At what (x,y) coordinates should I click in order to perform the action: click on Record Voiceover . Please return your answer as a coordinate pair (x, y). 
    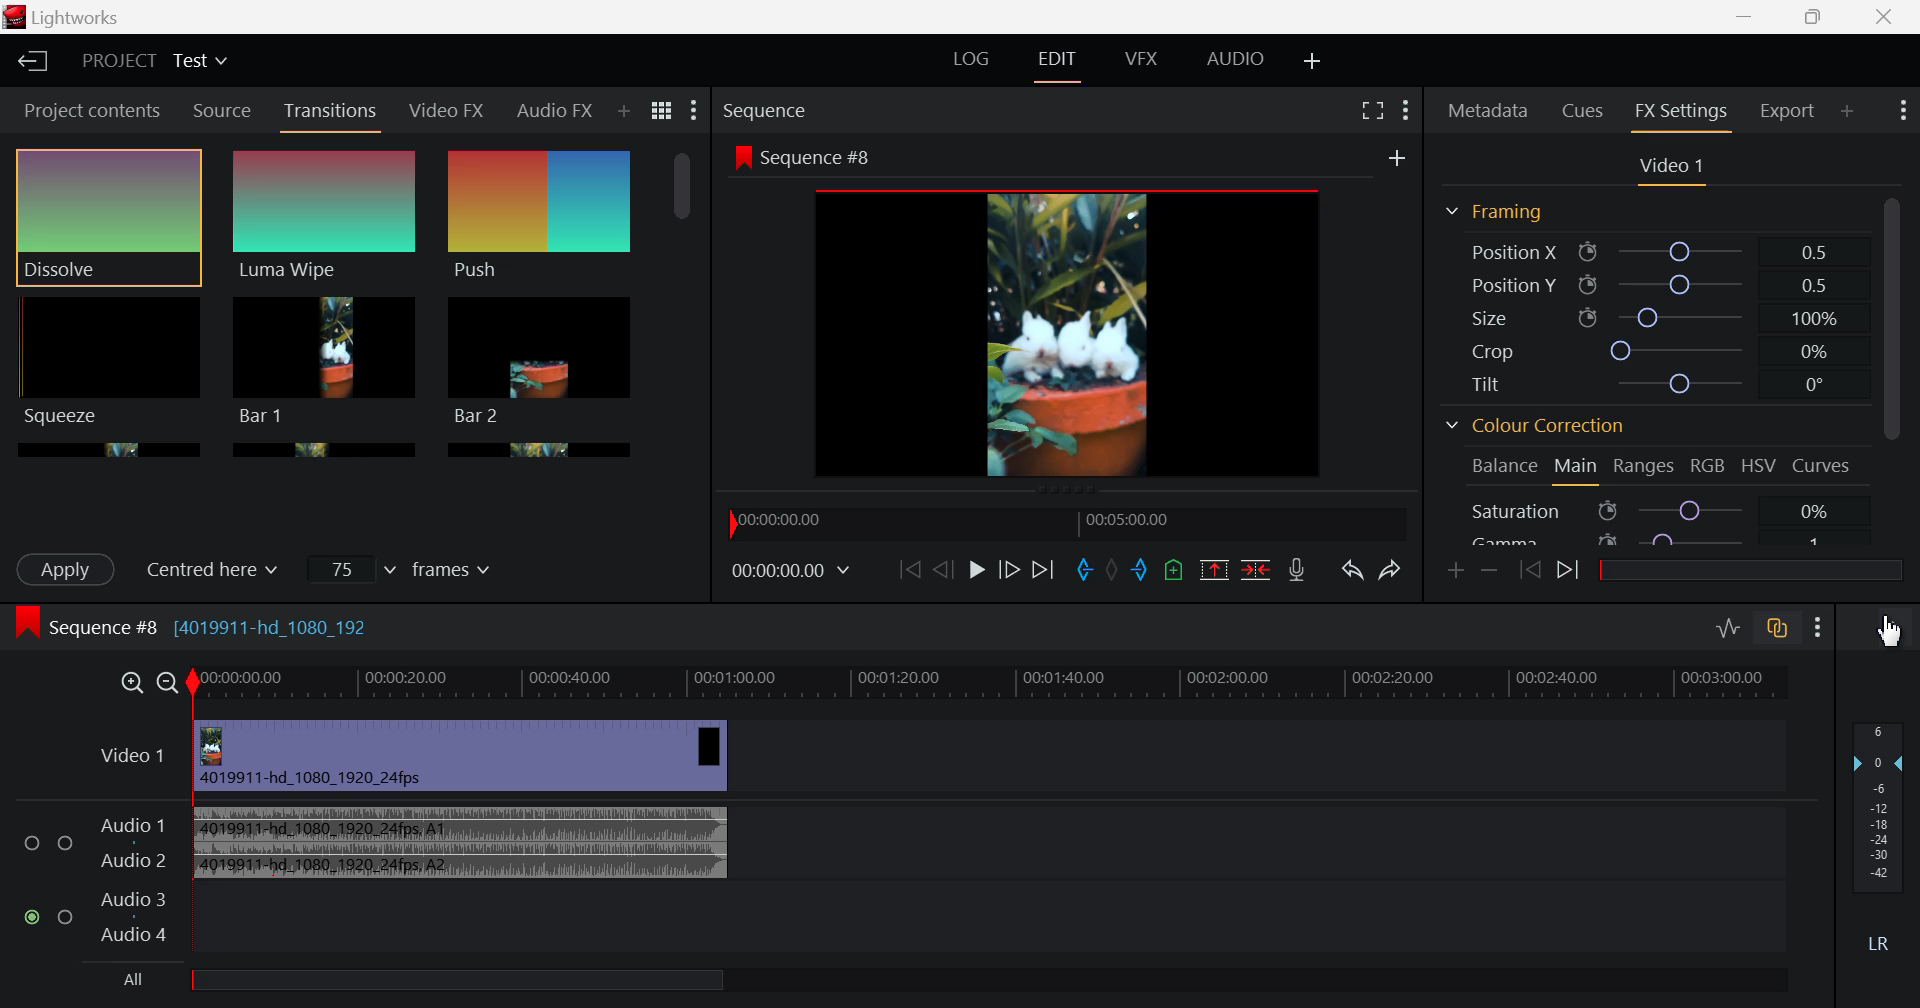
    Looking at the image, I should click on (1296, 569).